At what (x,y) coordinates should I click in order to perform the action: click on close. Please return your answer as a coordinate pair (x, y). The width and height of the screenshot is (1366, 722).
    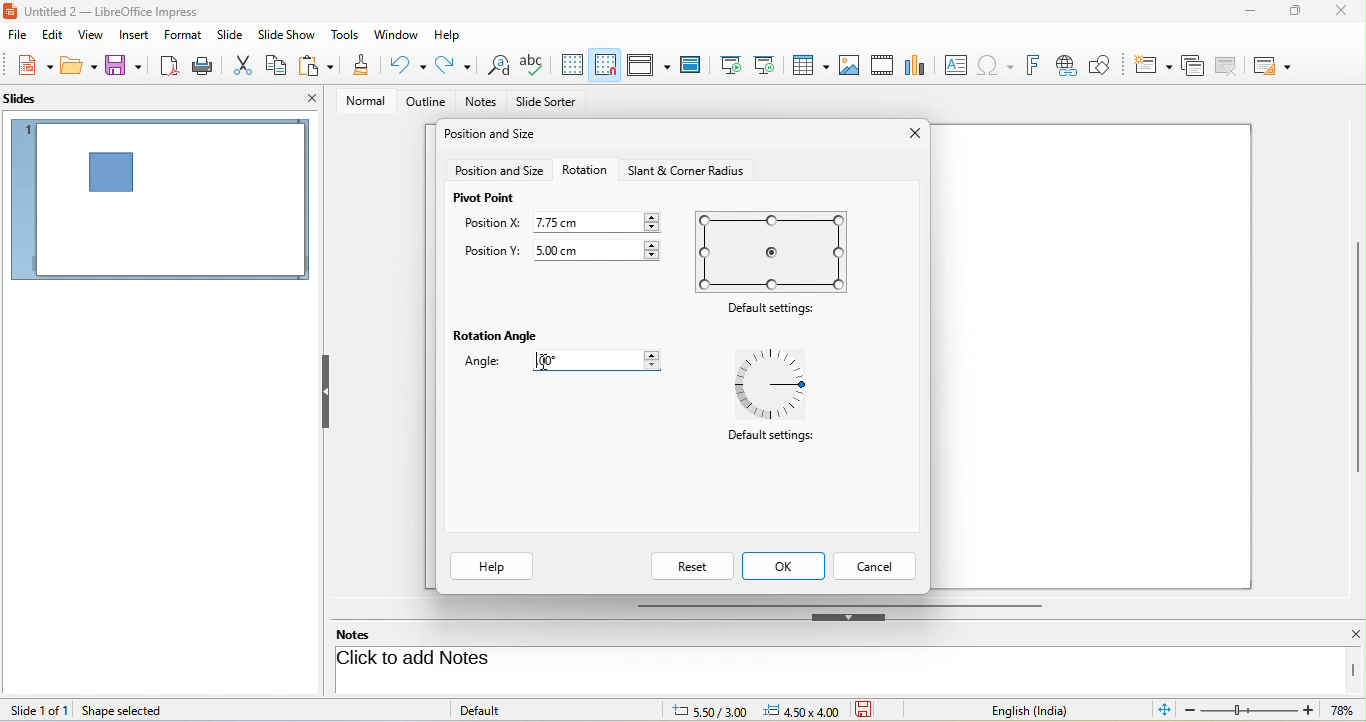
    Looking at the image, I should click on (911, 135).